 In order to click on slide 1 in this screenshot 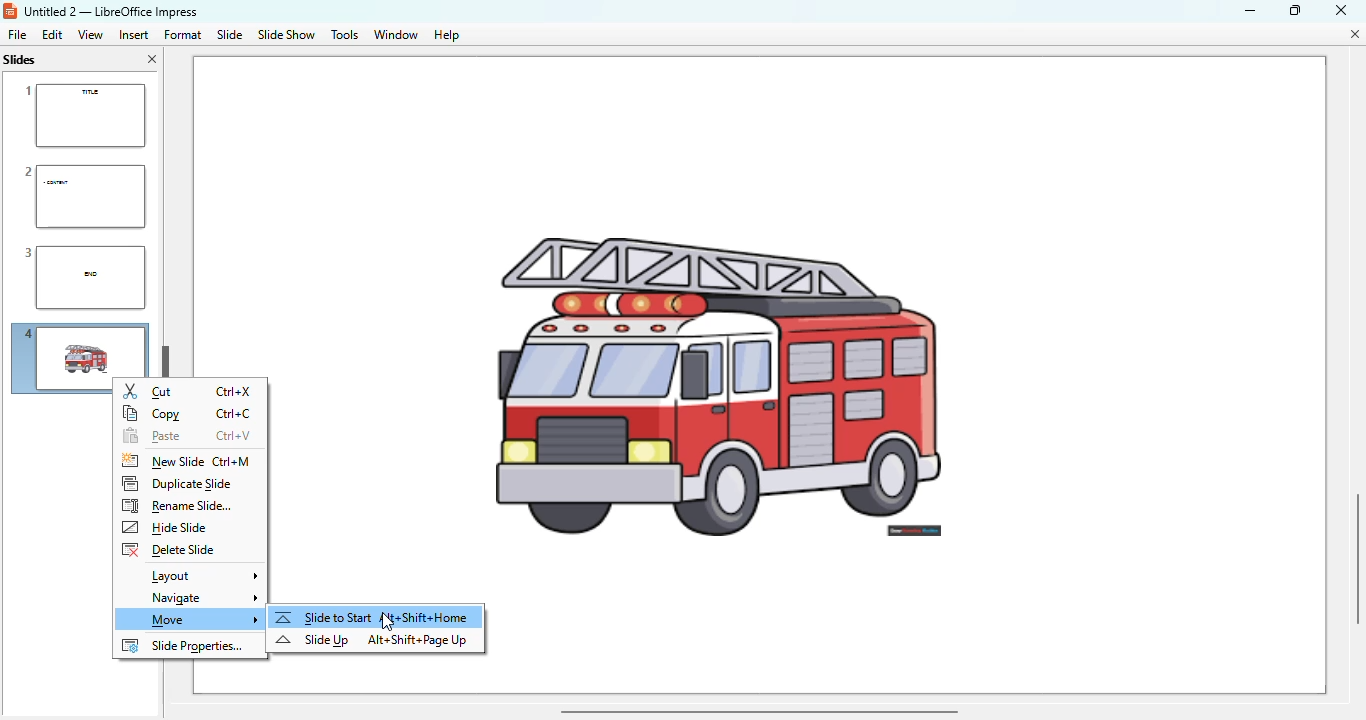, I will do `click(83, 116)`.